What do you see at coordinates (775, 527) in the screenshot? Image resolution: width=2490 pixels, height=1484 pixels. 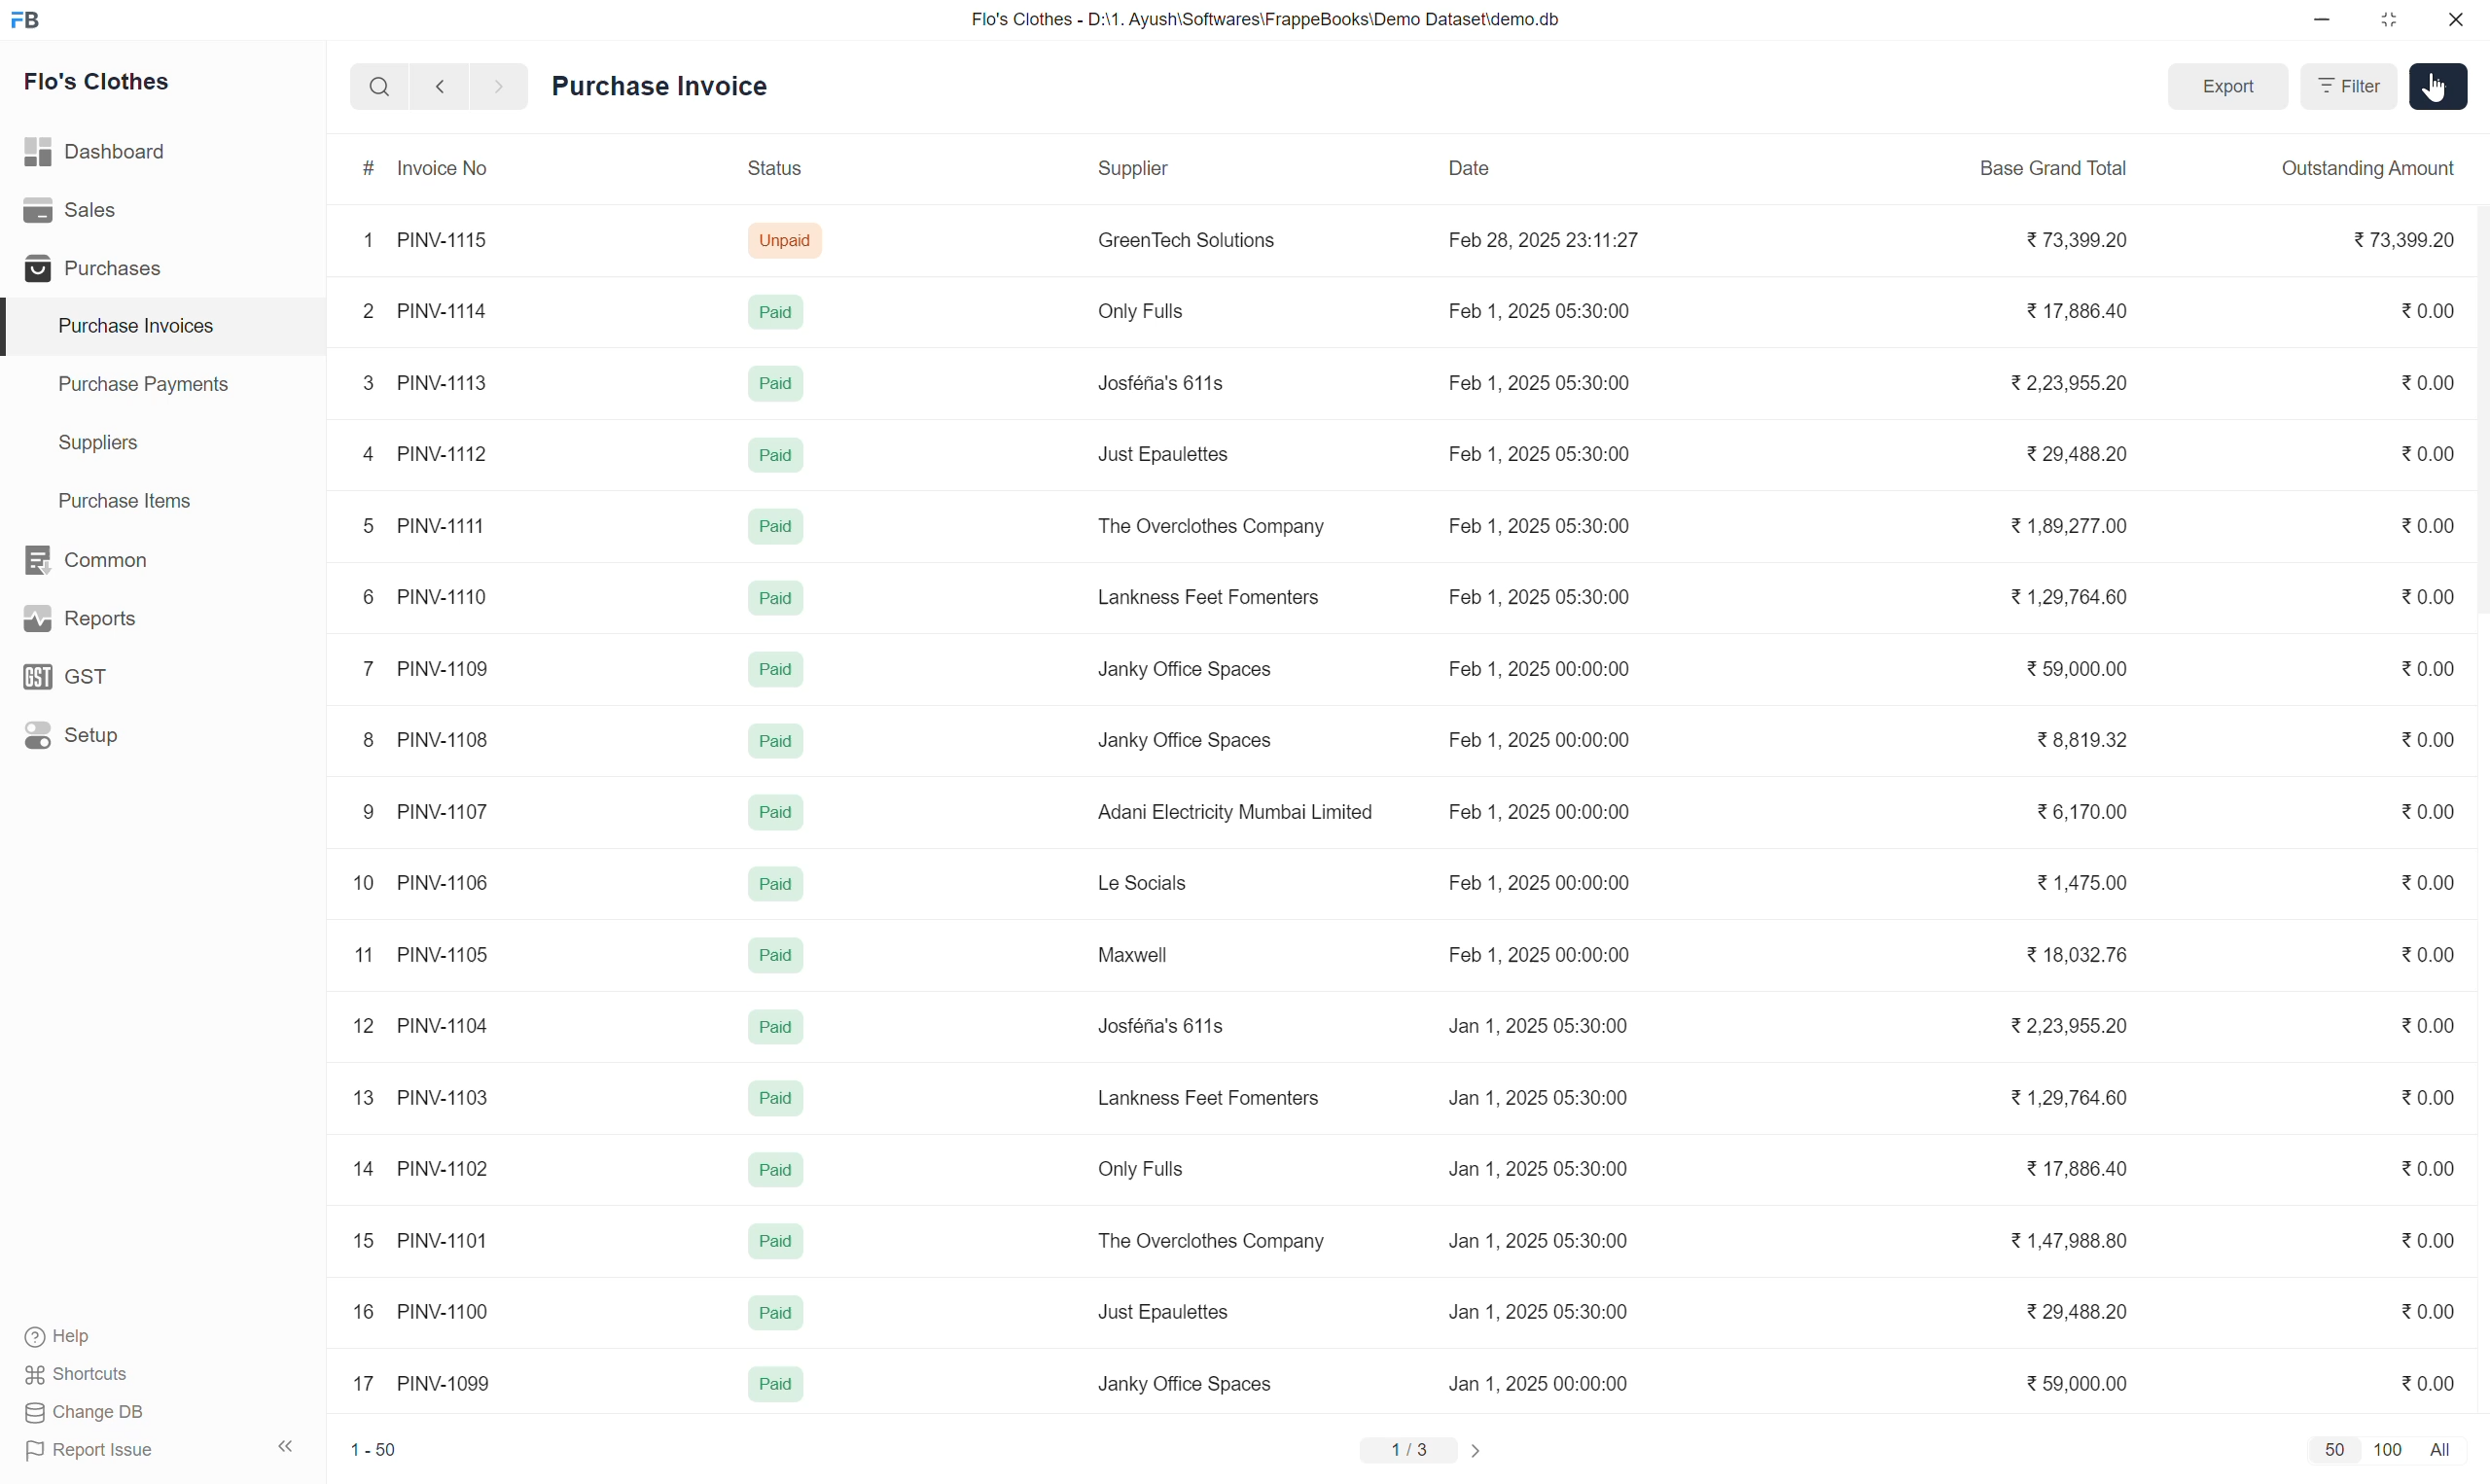 I see `Paid` at bounding box center [775, 527].